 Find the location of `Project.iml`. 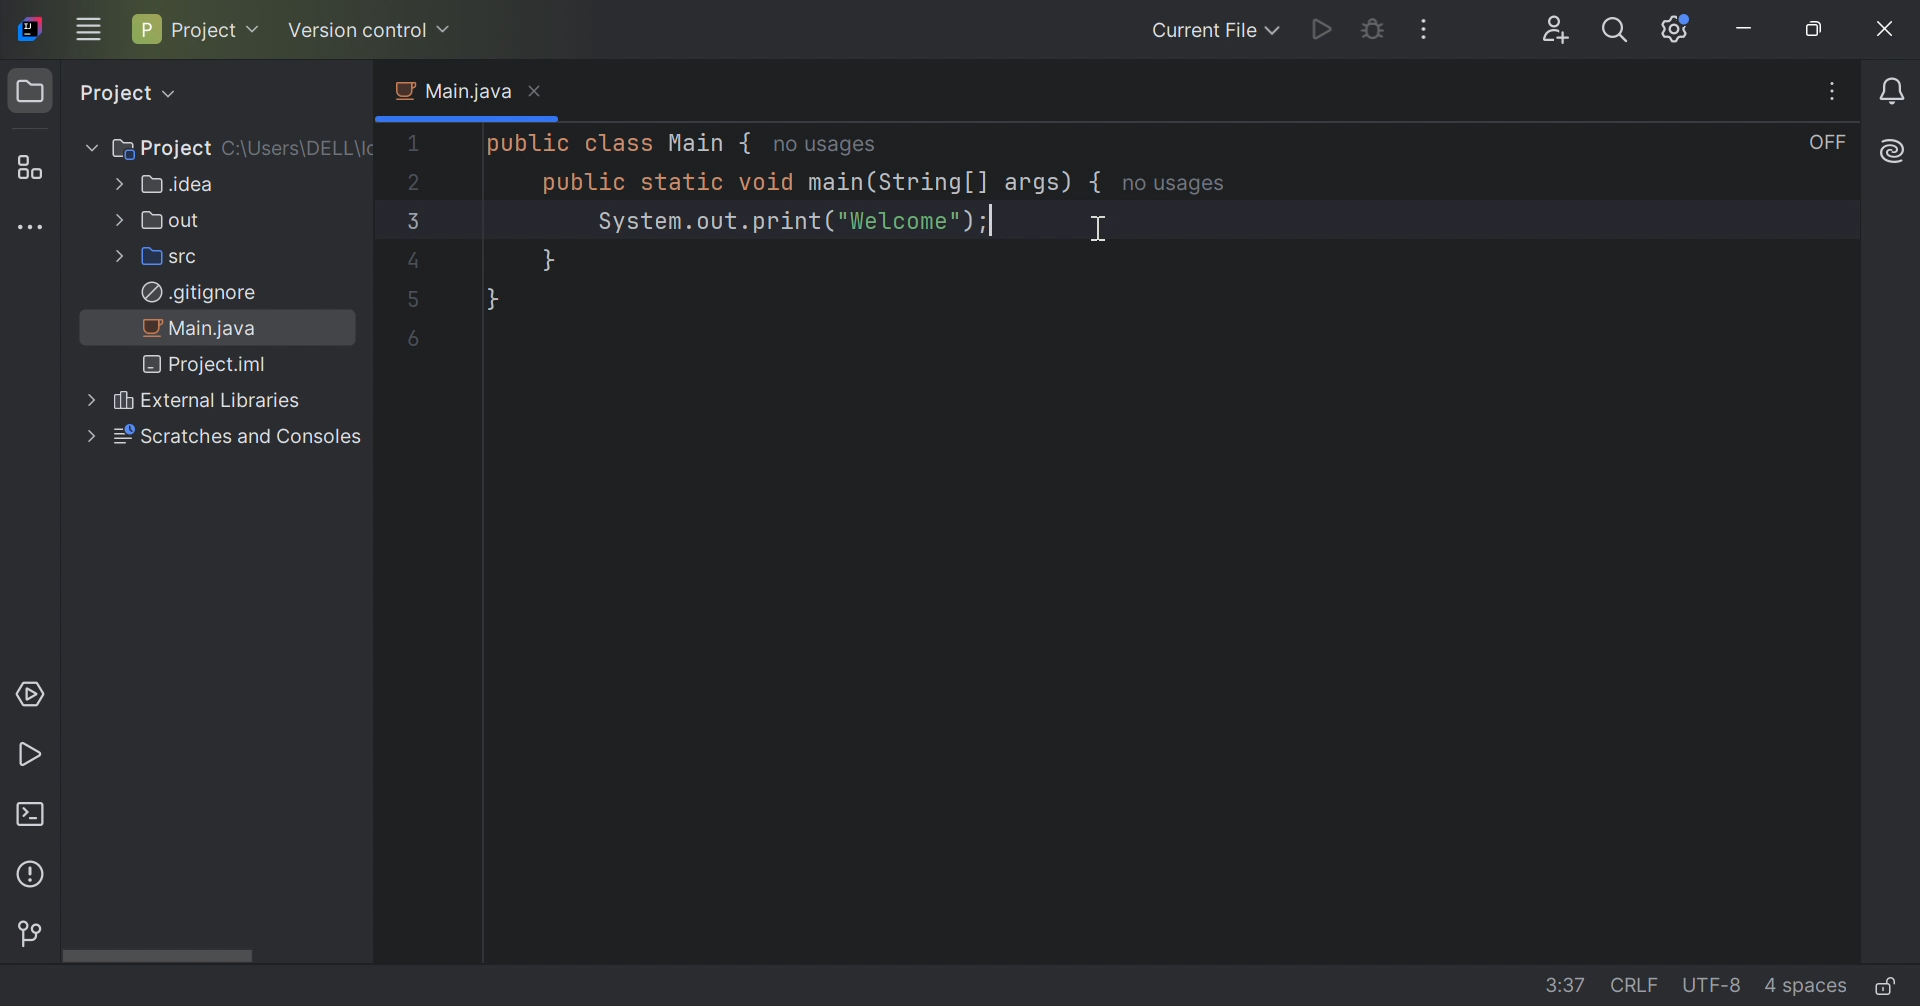

Project.iml is located at coordinates (207, 367).